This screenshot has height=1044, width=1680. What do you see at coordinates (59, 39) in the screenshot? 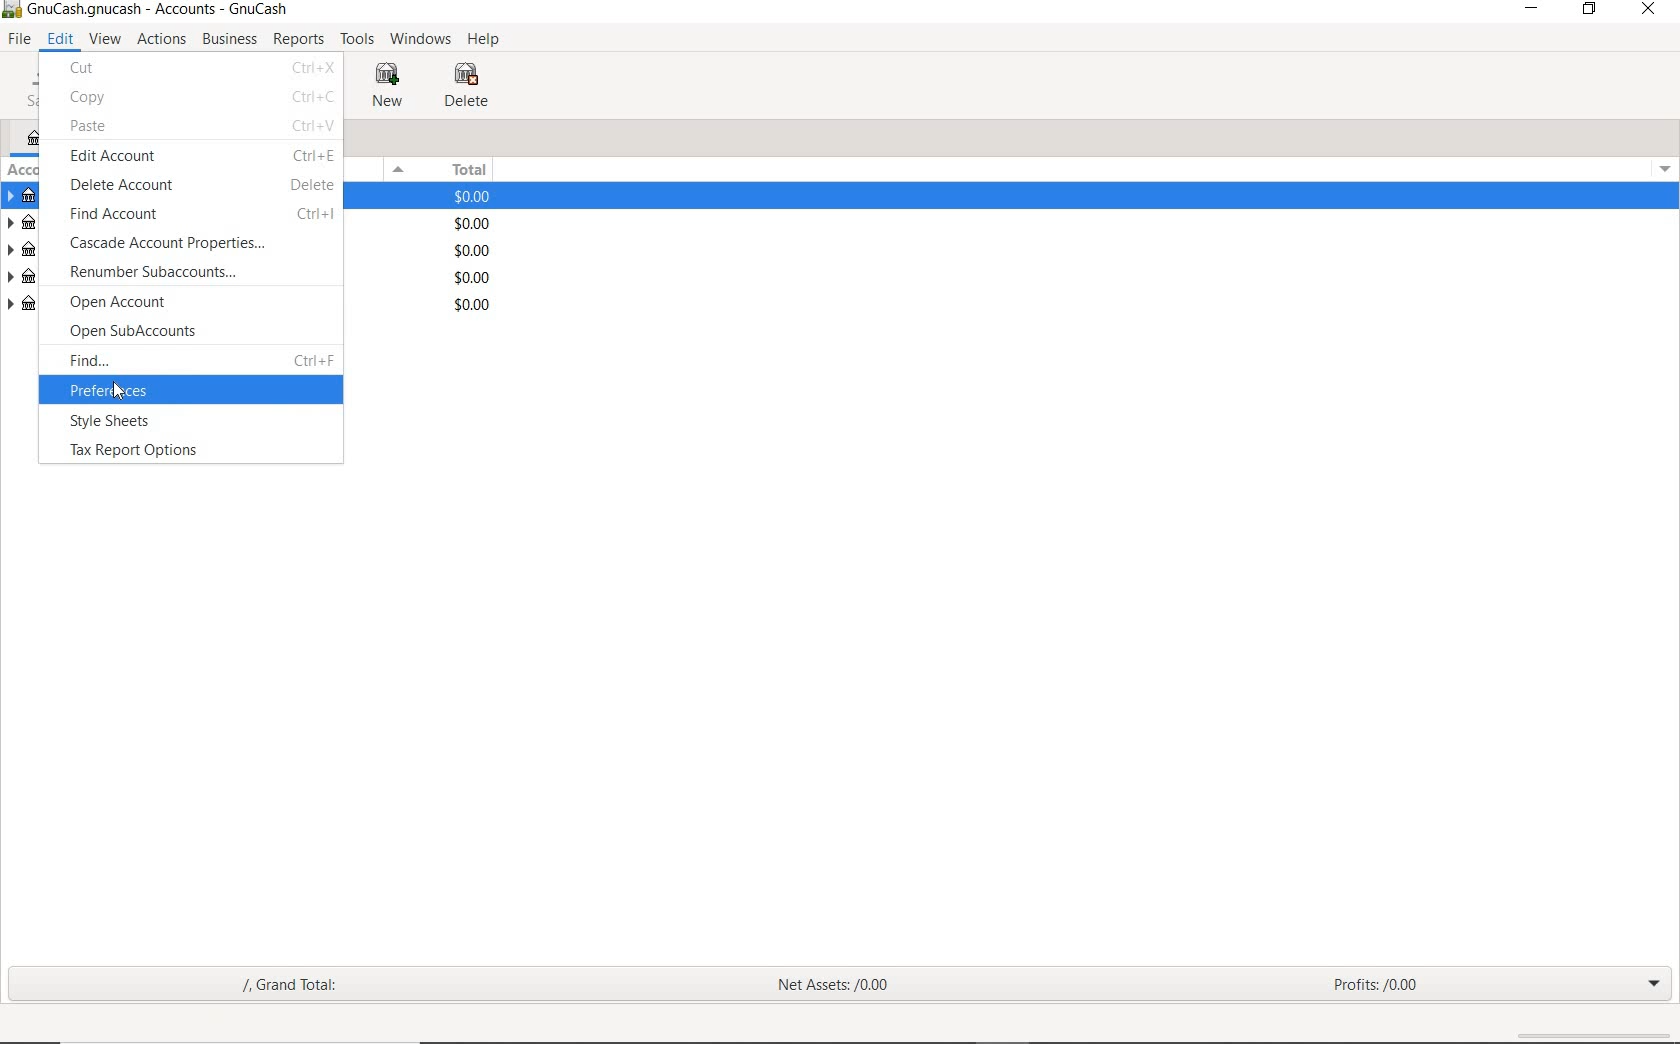
I see `EDIT` at bounding box center [59, 39].